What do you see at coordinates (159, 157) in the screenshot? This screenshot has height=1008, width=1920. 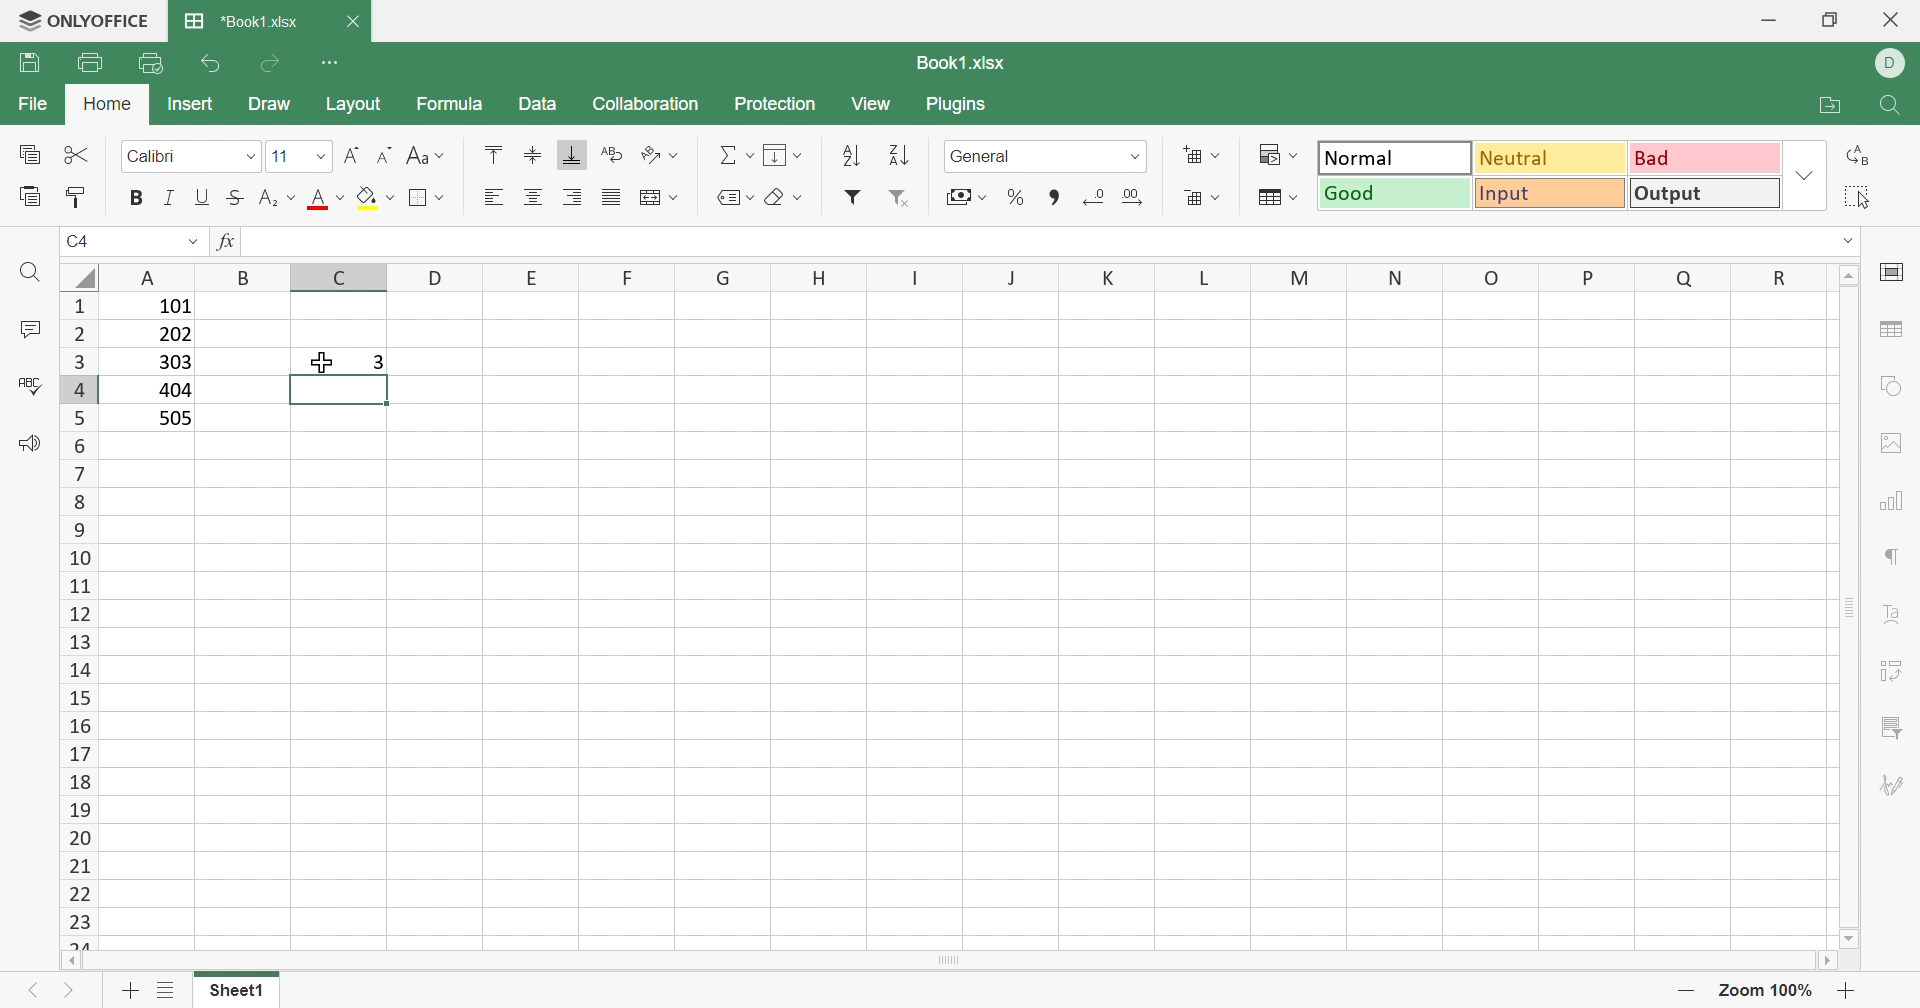 I see `Font` at bounding box center [159, 157].